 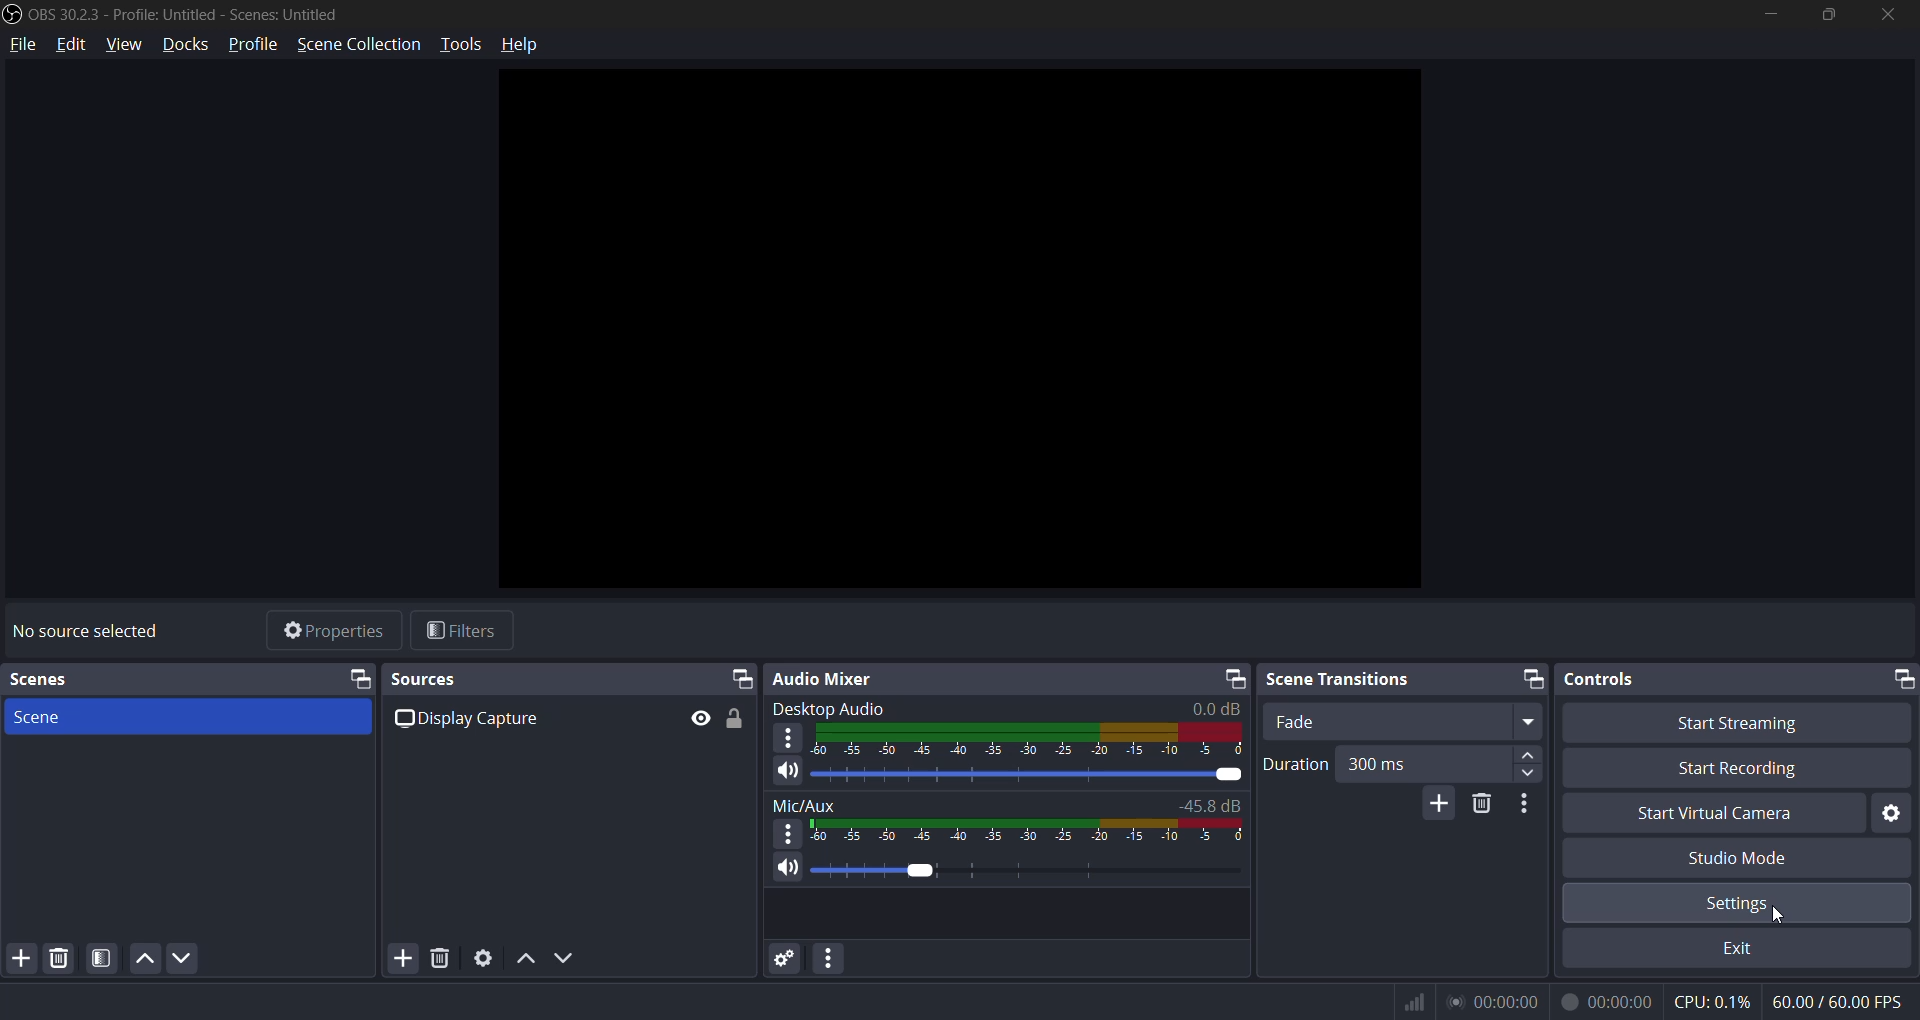 I want to click on App icon, so click(x=13, y=15).